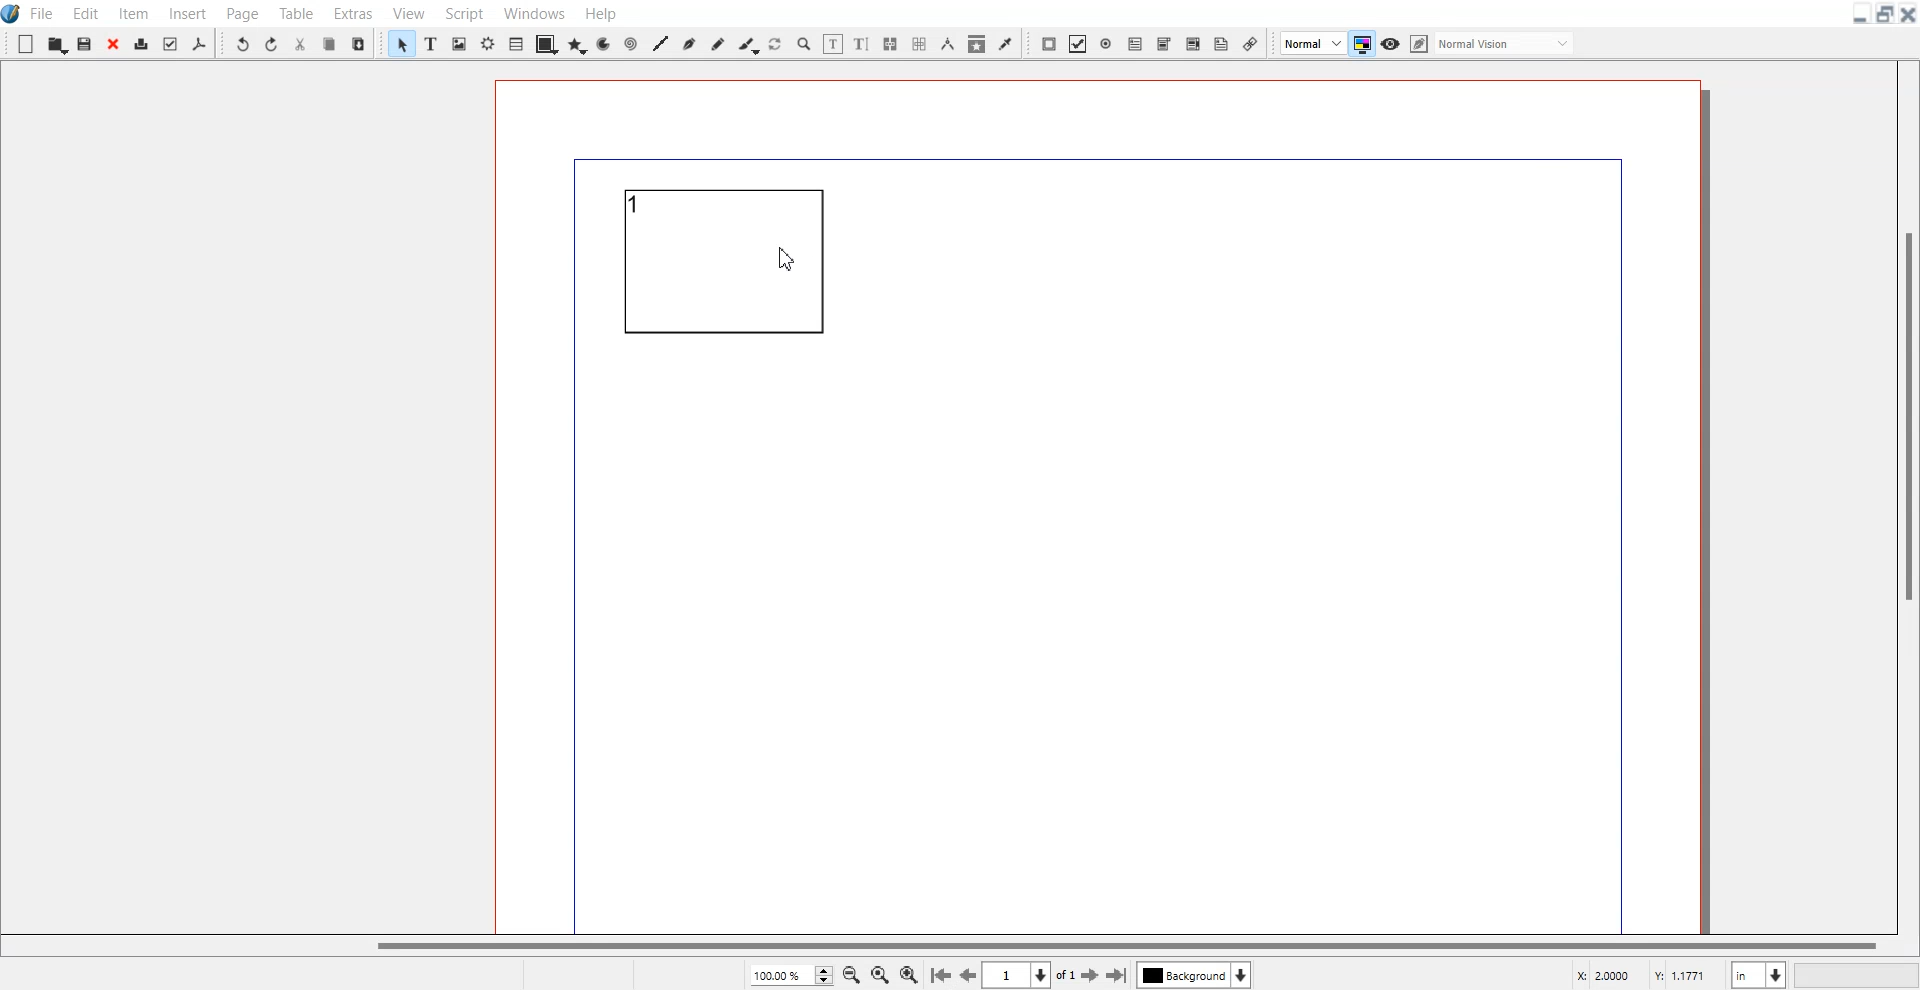 This screenshot has width=1920, height=990. What do you see at coordinates (940, 976) in the screenshot?
I see `Go to first Page` at bounding box center [940, 976].